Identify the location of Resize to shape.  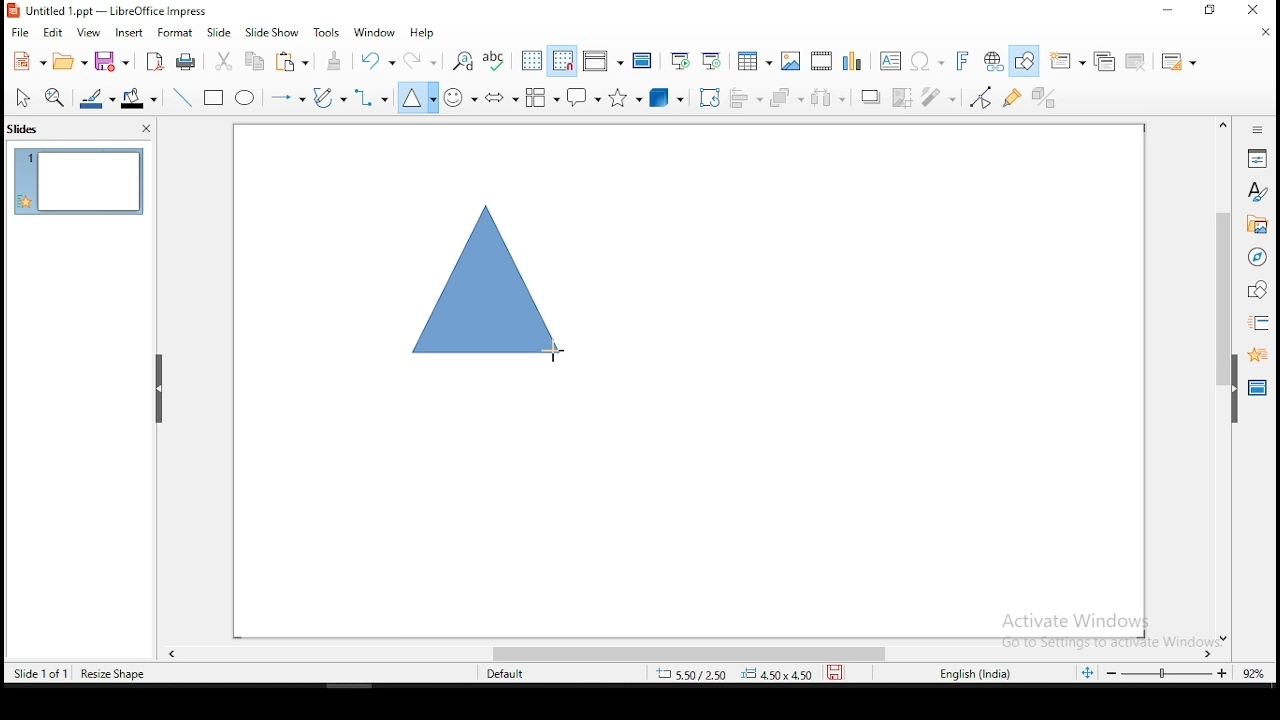
(113, 673).